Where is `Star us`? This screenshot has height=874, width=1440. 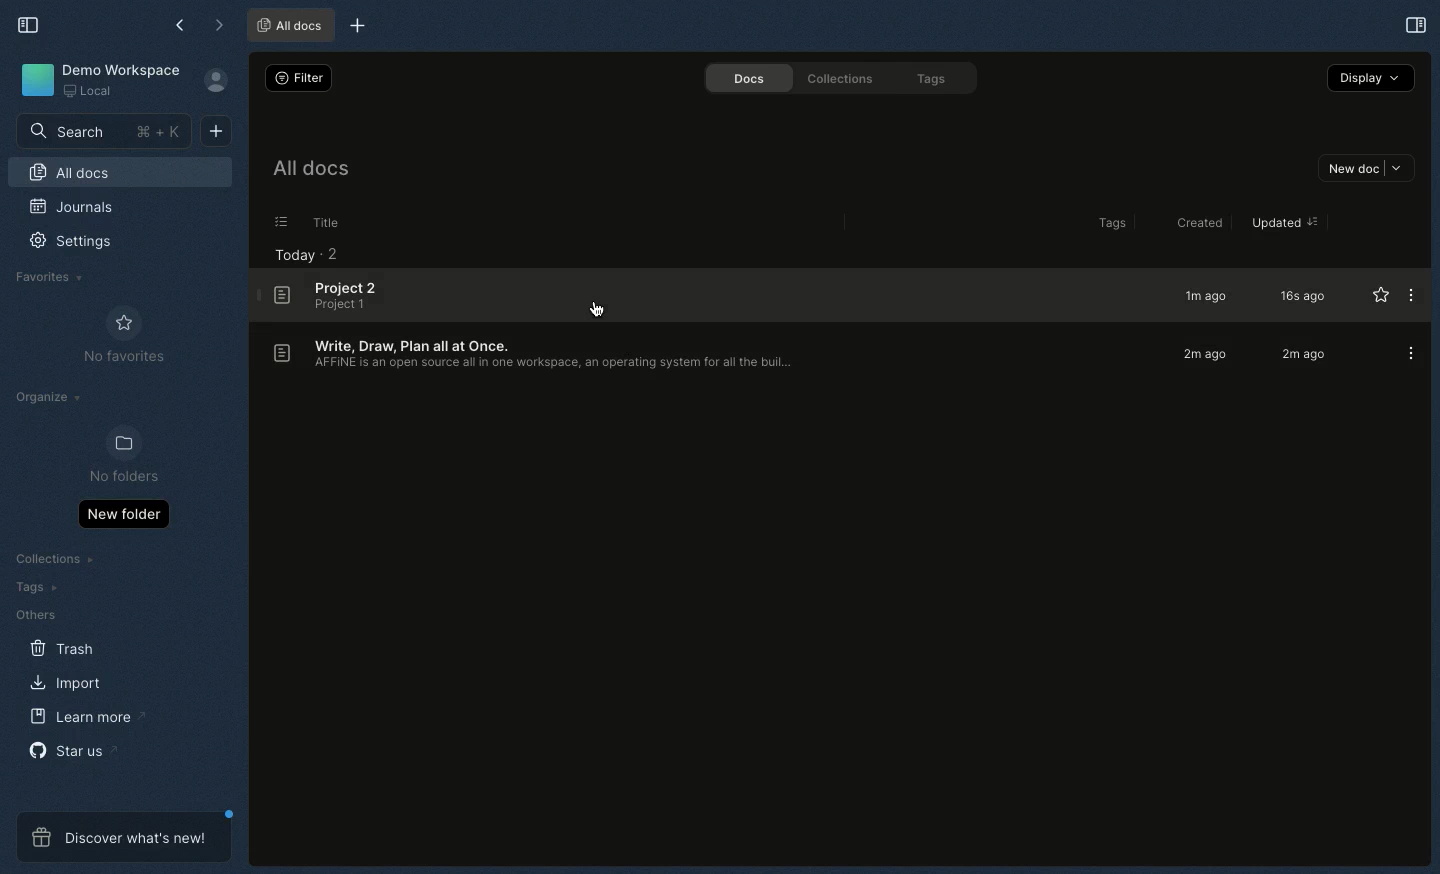 Star us is located at coordinates (70, 749).